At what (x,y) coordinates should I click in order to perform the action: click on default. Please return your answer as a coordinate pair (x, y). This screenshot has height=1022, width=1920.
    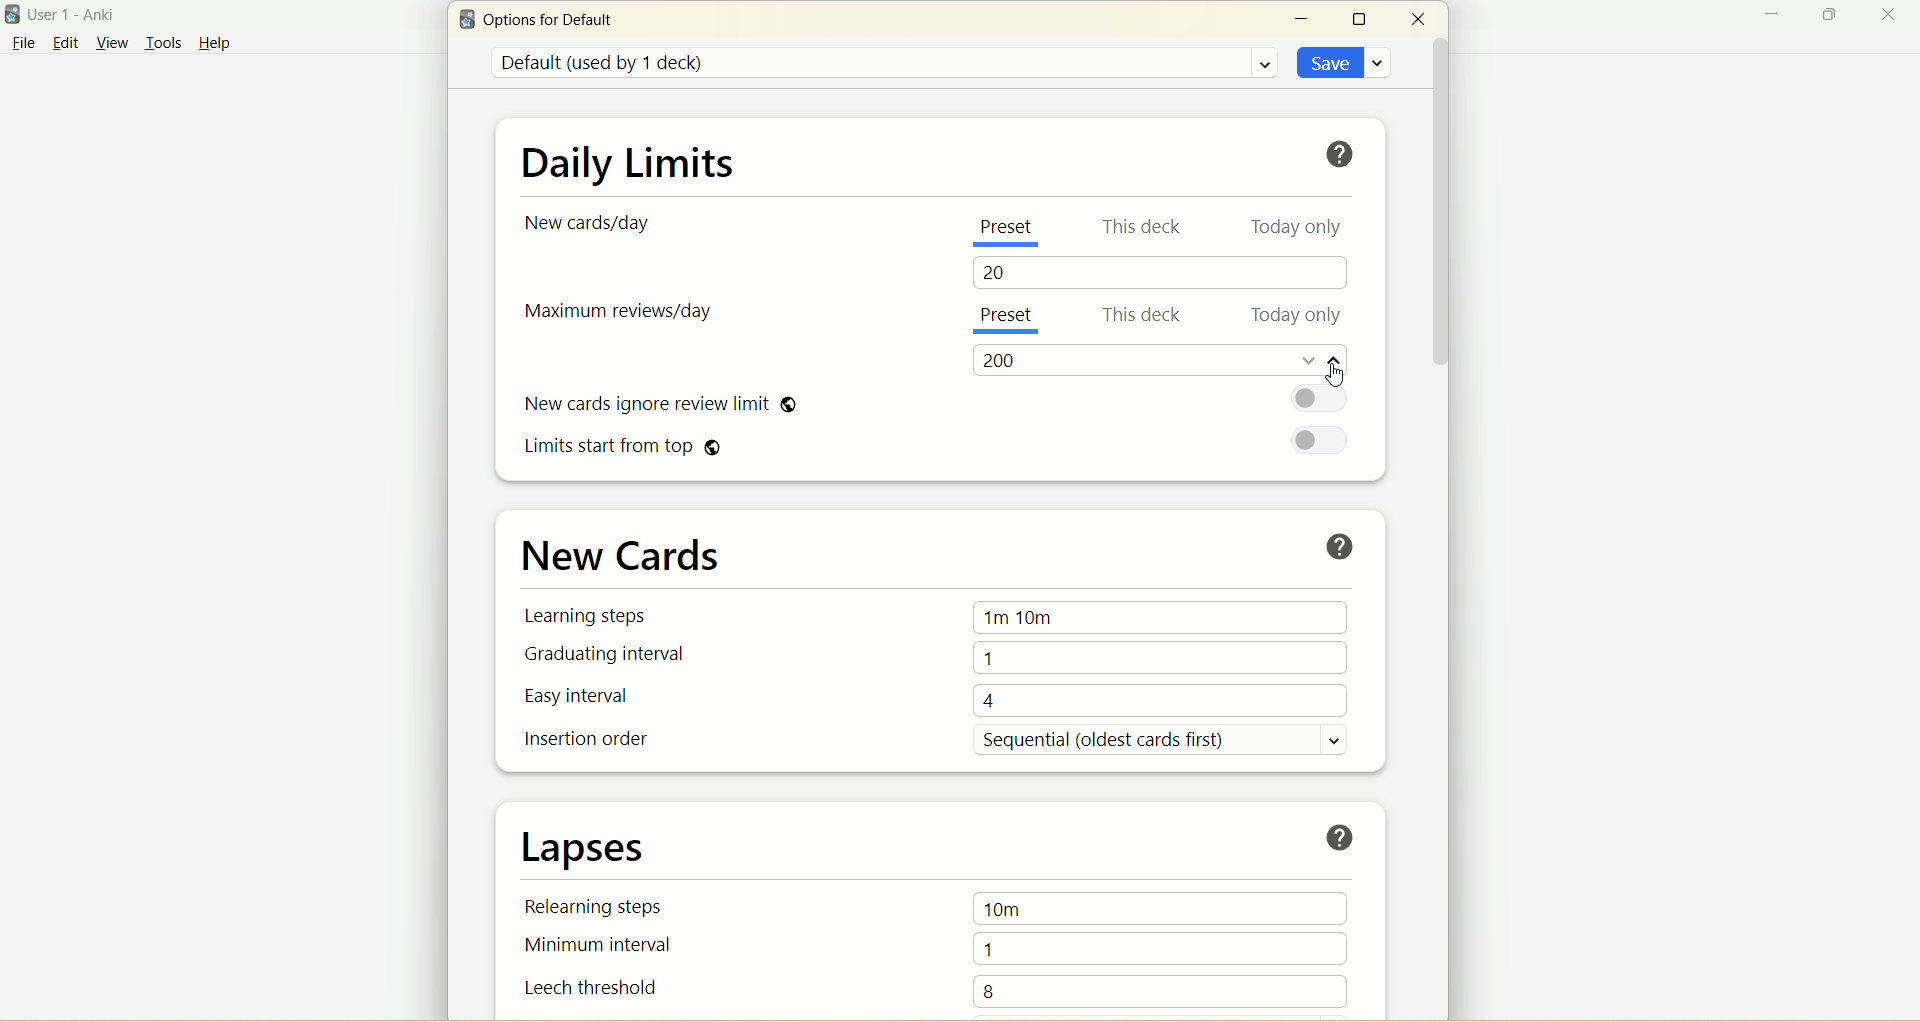
    Looking at the image, I should click on (884, 64).